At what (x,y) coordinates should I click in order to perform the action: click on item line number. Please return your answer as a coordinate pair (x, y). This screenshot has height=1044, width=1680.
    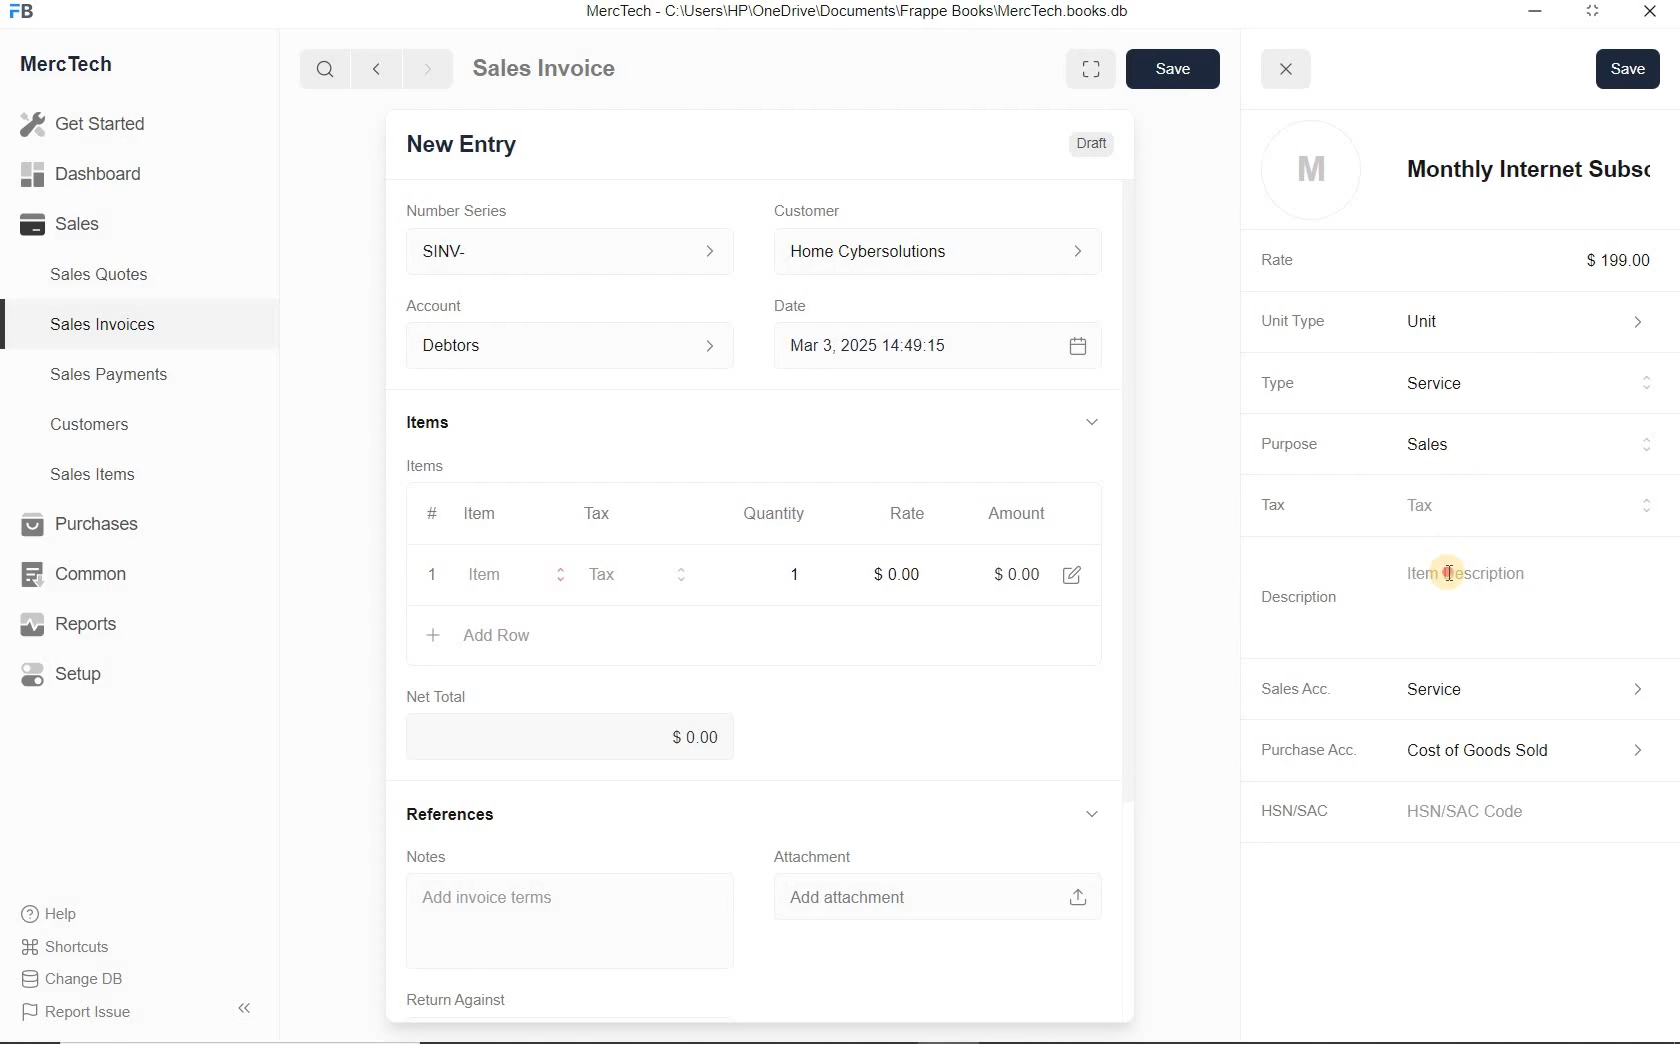
    Looking at the image, I should click on (426, 547).